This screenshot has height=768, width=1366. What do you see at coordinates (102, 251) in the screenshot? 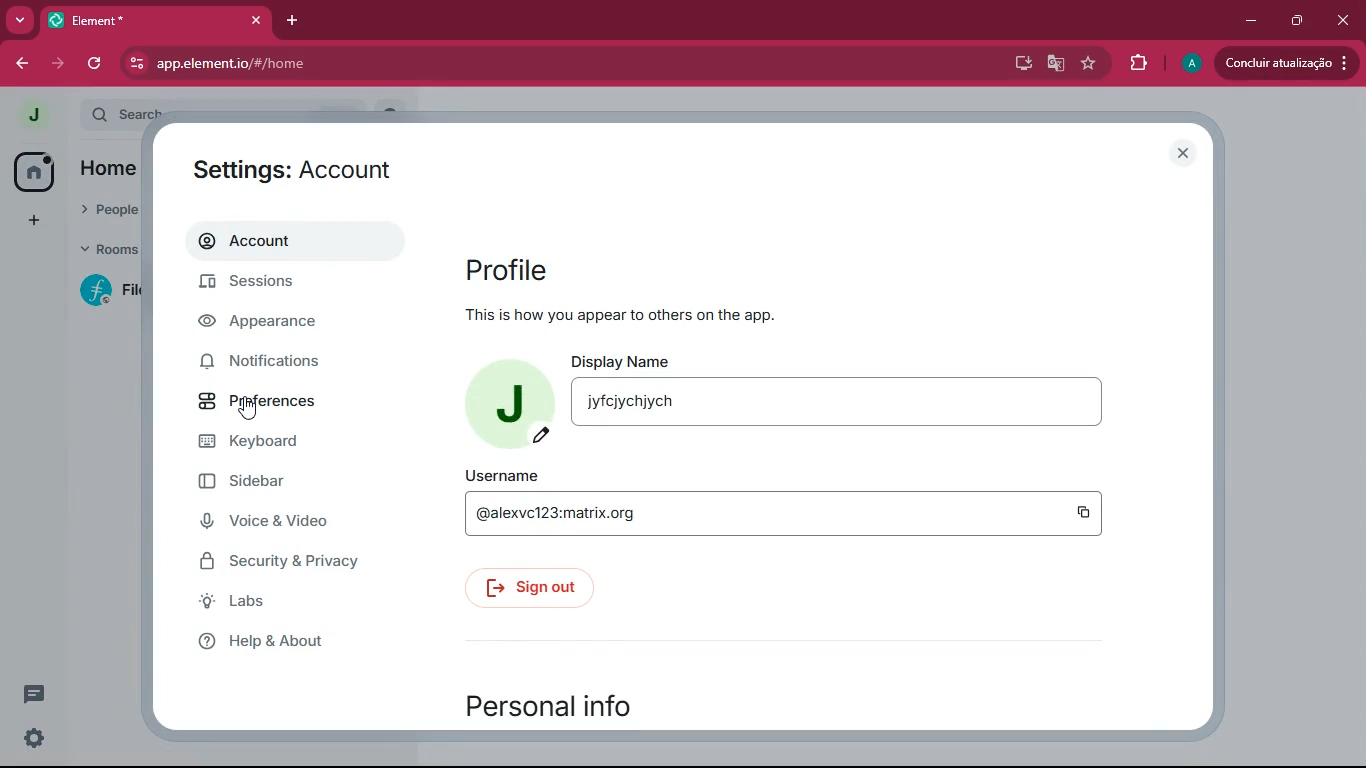
I see `rooms` at bounding box center [102, 251].